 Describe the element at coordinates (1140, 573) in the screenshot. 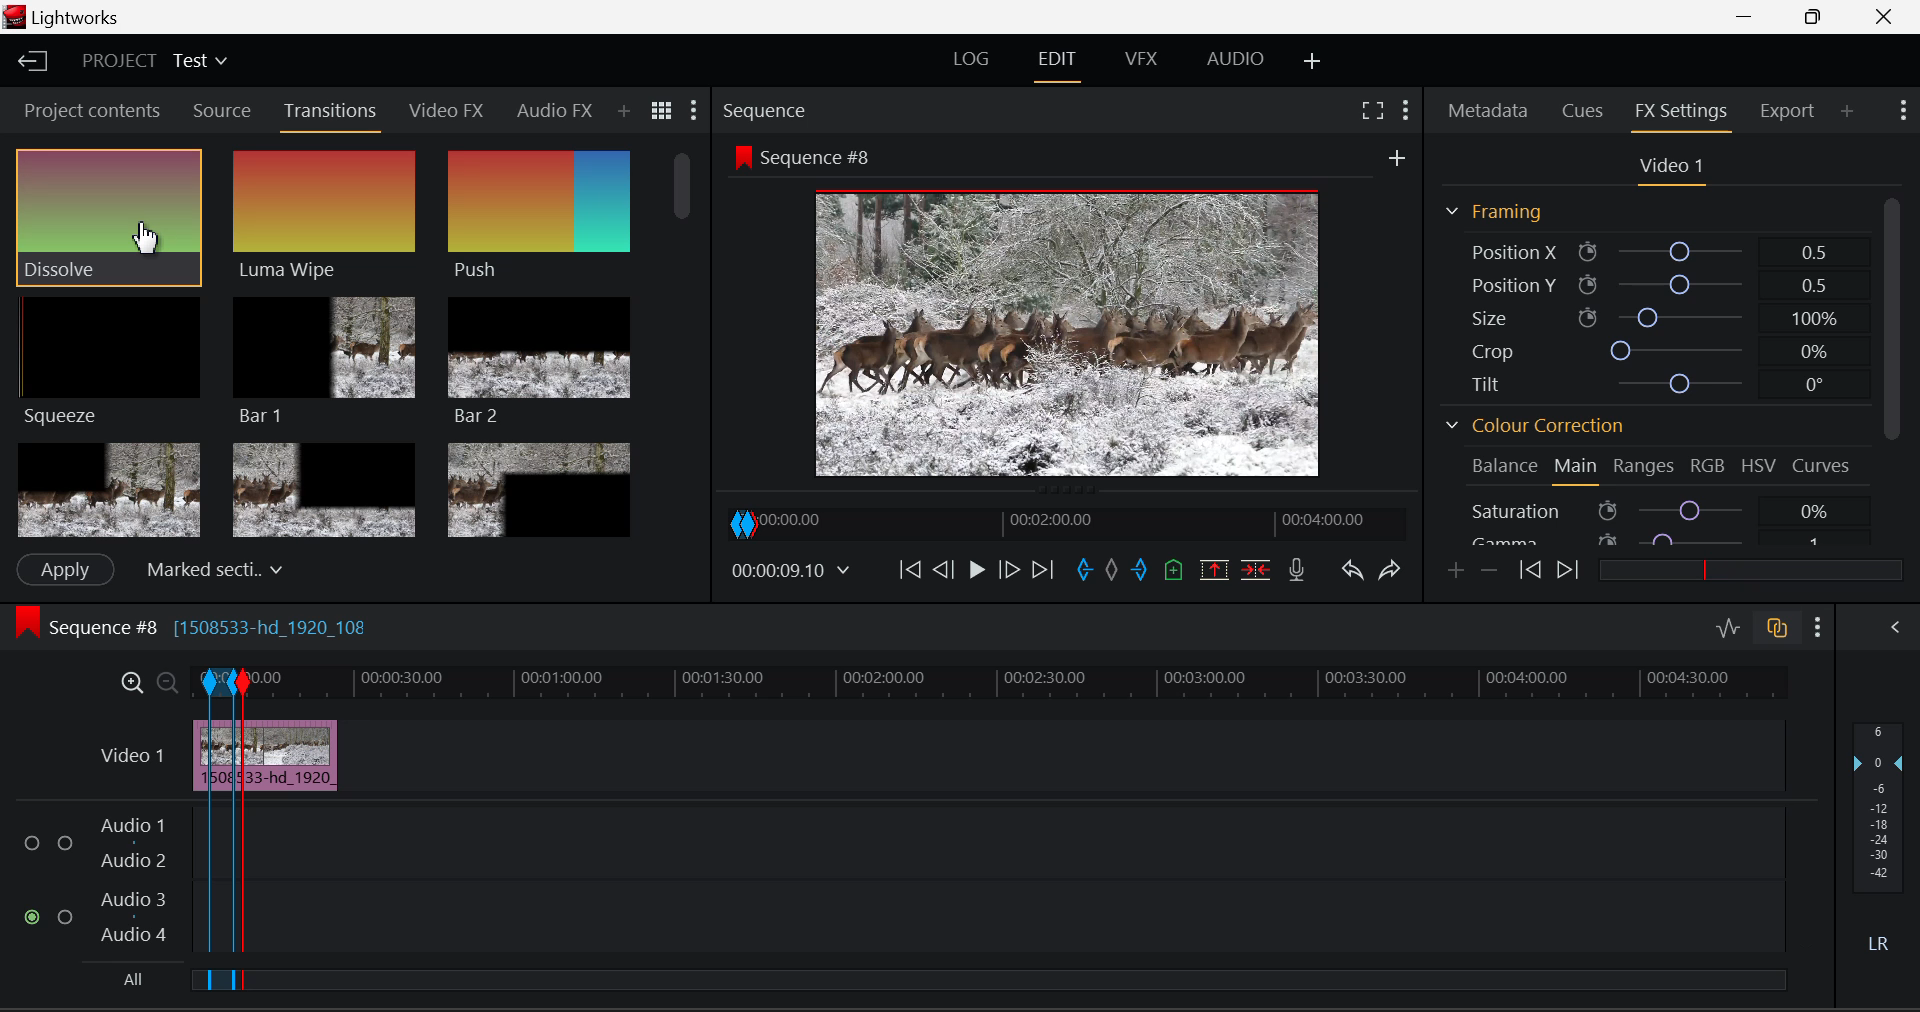

I see `Mark Out` at that location.